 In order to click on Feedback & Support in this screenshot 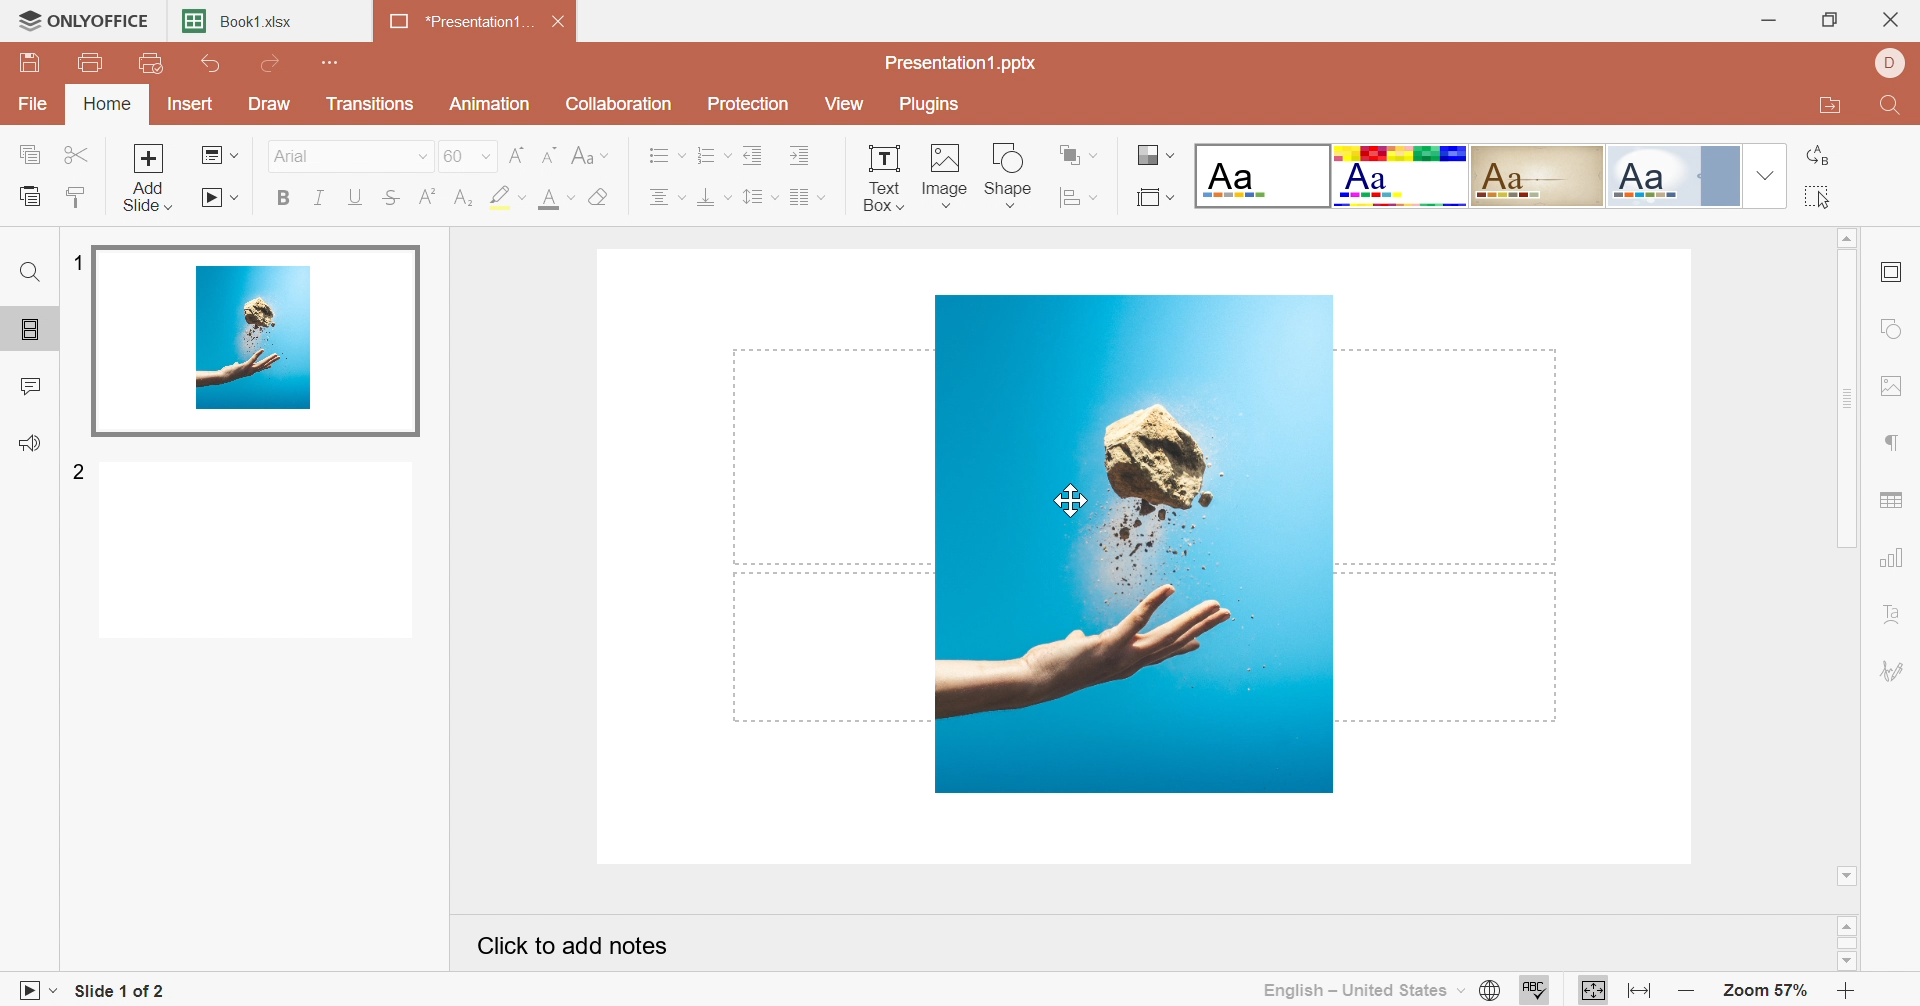, I will do `click(30, 442)`.